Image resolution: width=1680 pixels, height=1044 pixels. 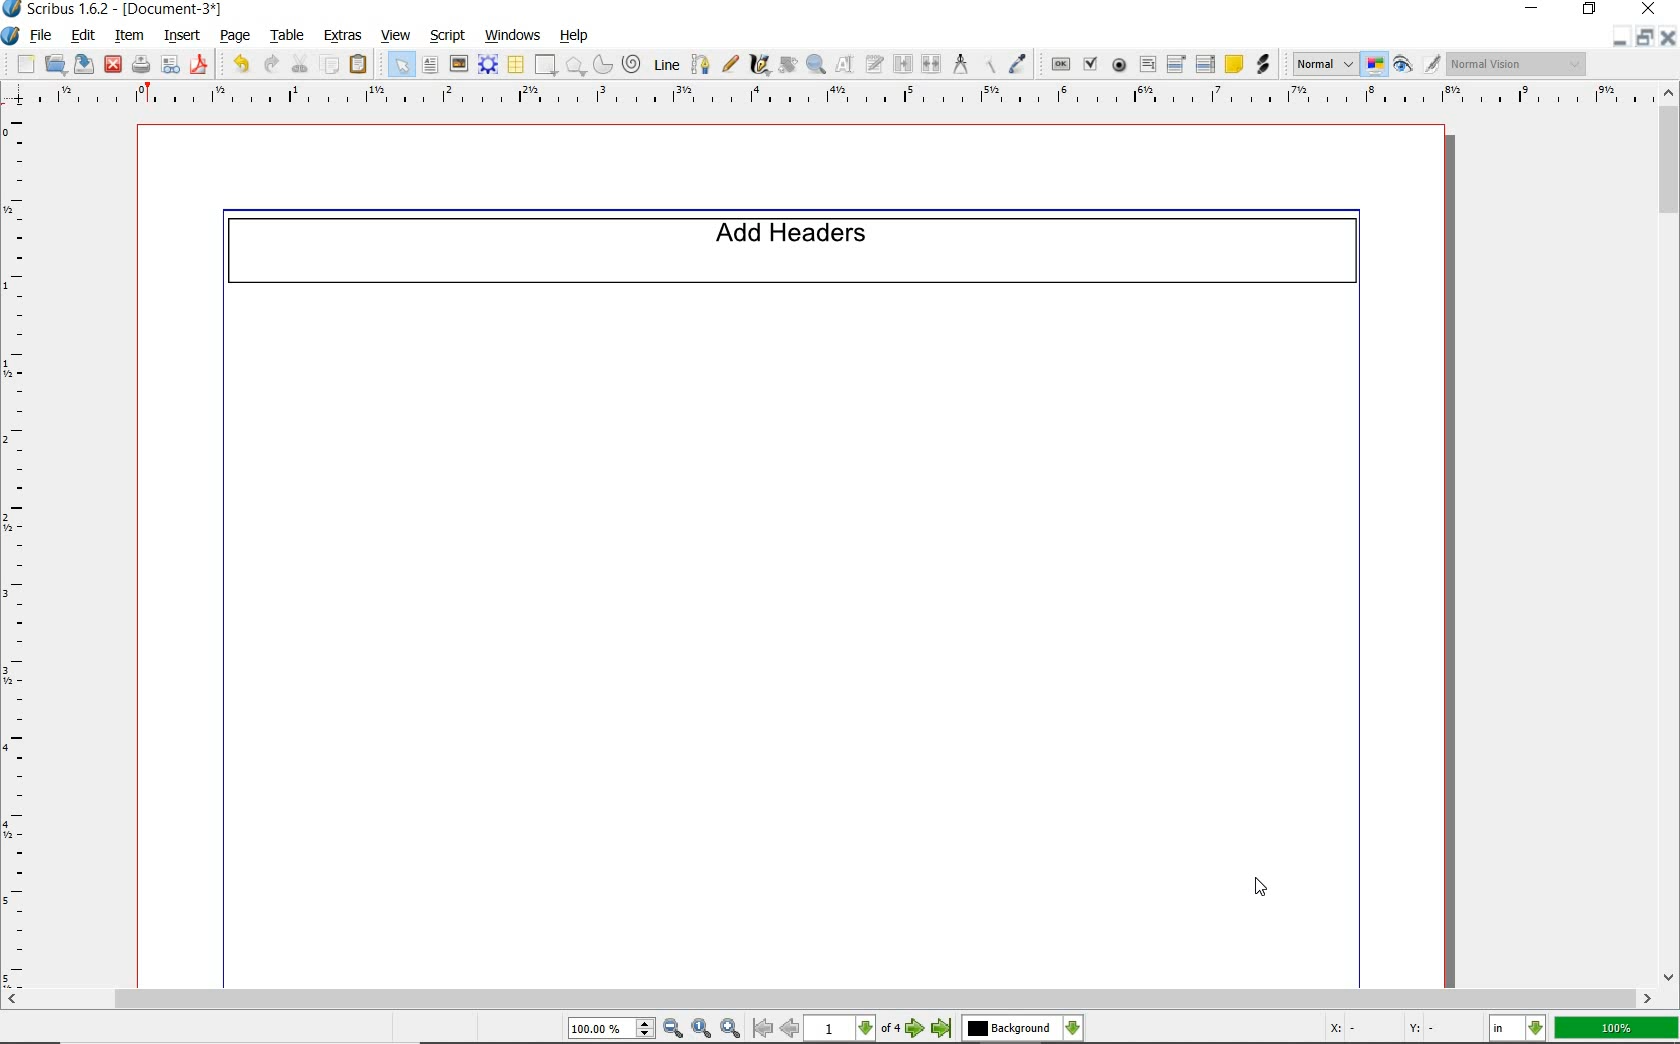 What do you see at coordinates (703, 1029) in the screenshot?
I see `zoom to 100%` at bounding box center [703, 1029].